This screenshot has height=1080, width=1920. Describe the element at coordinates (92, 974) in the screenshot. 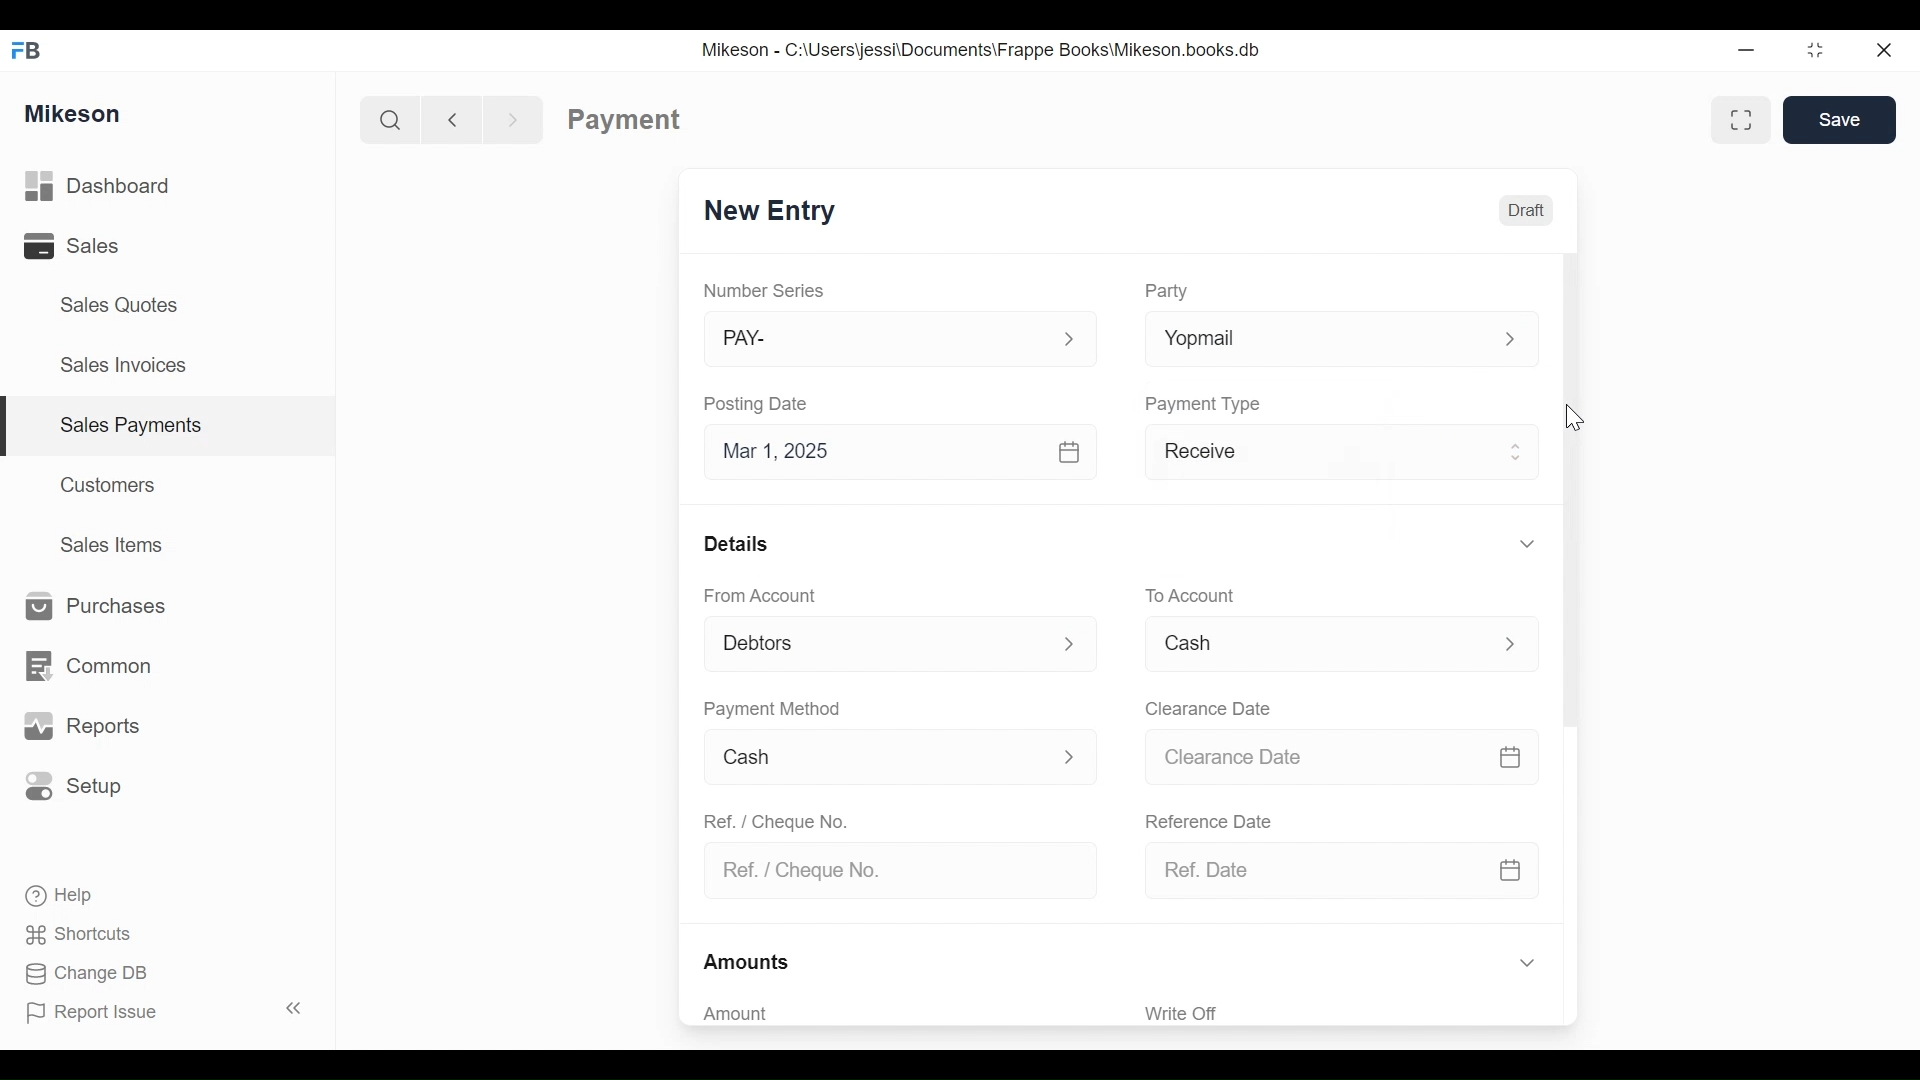

I see `Change DB` at that location.